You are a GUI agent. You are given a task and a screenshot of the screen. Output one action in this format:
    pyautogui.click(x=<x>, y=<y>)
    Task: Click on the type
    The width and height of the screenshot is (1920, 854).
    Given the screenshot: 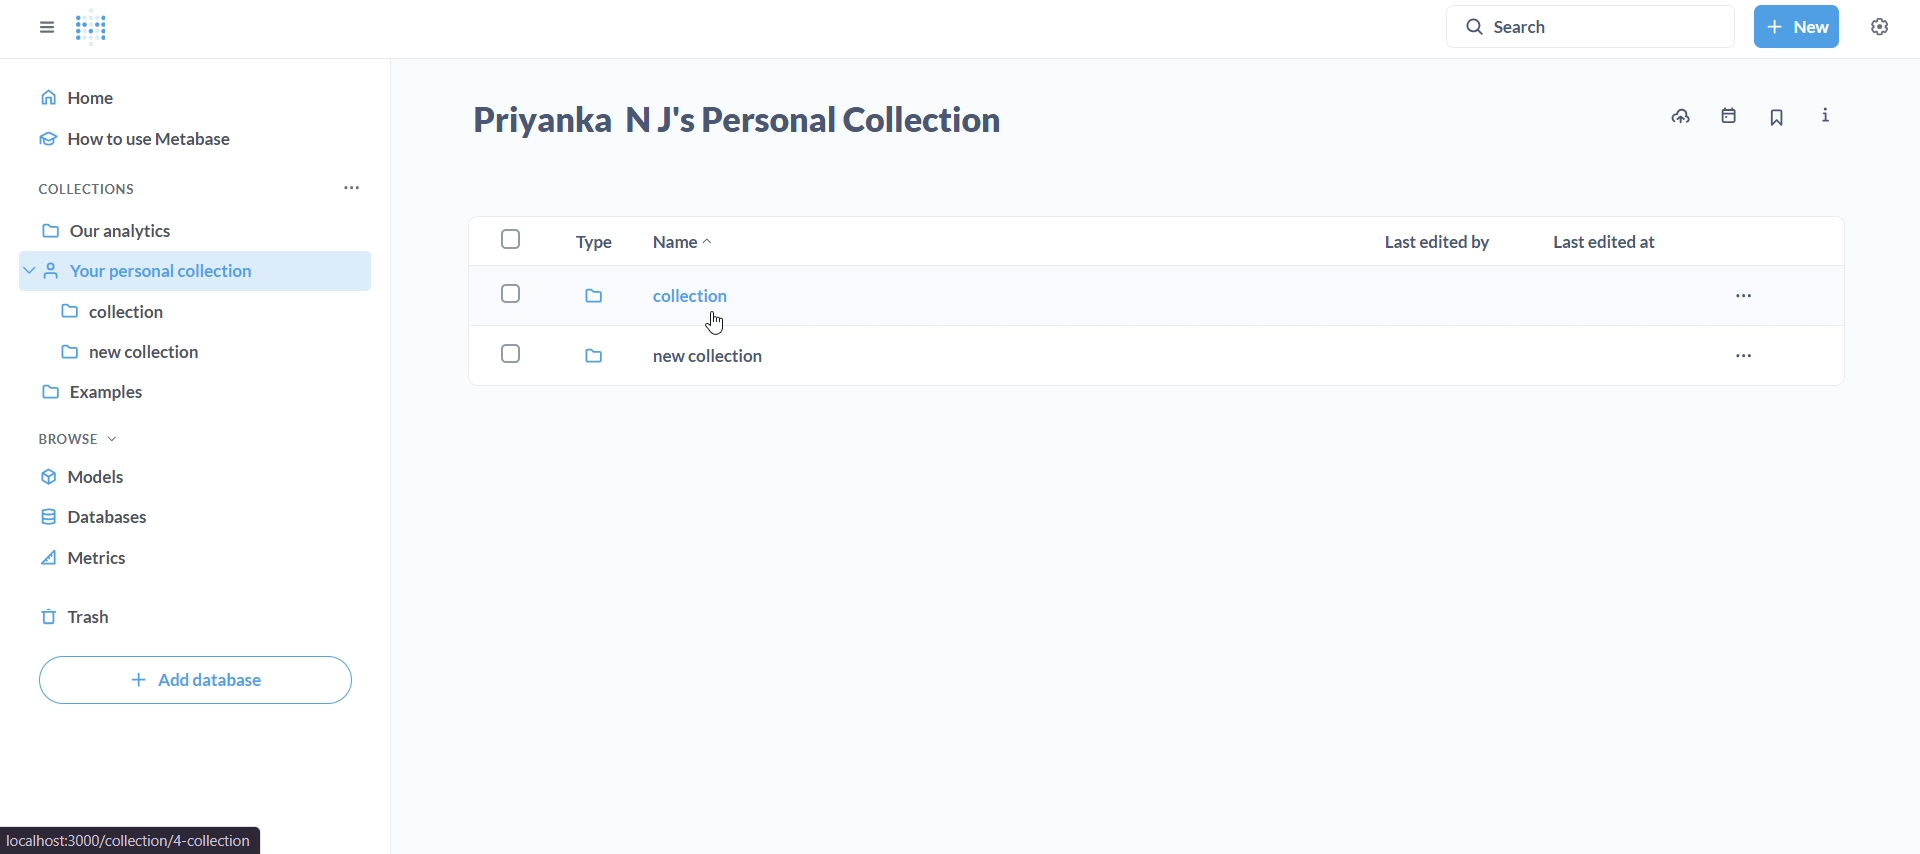 What is the action you would take?
    pyautogui.click(x=590, y=243)
    